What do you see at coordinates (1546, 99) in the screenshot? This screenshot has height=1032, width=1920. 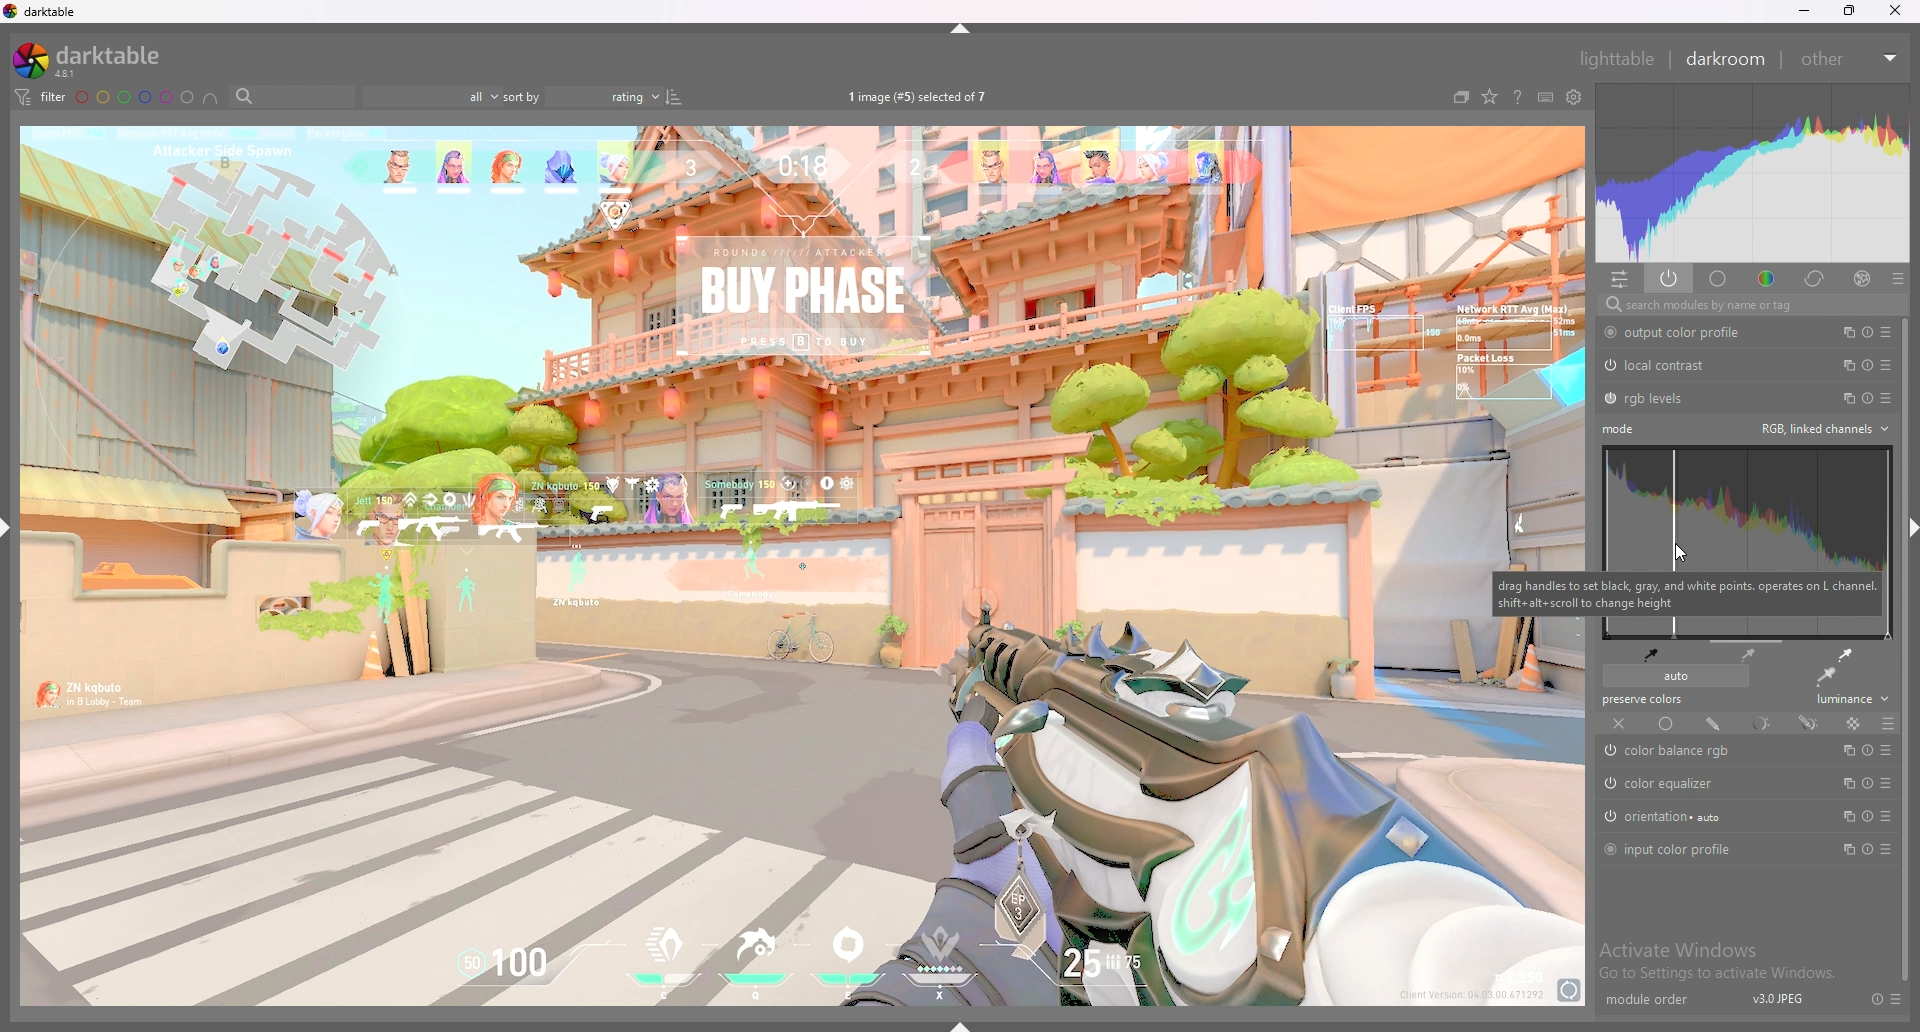 I see `keyboard shortcuts` at bounding box center [1546, 99].